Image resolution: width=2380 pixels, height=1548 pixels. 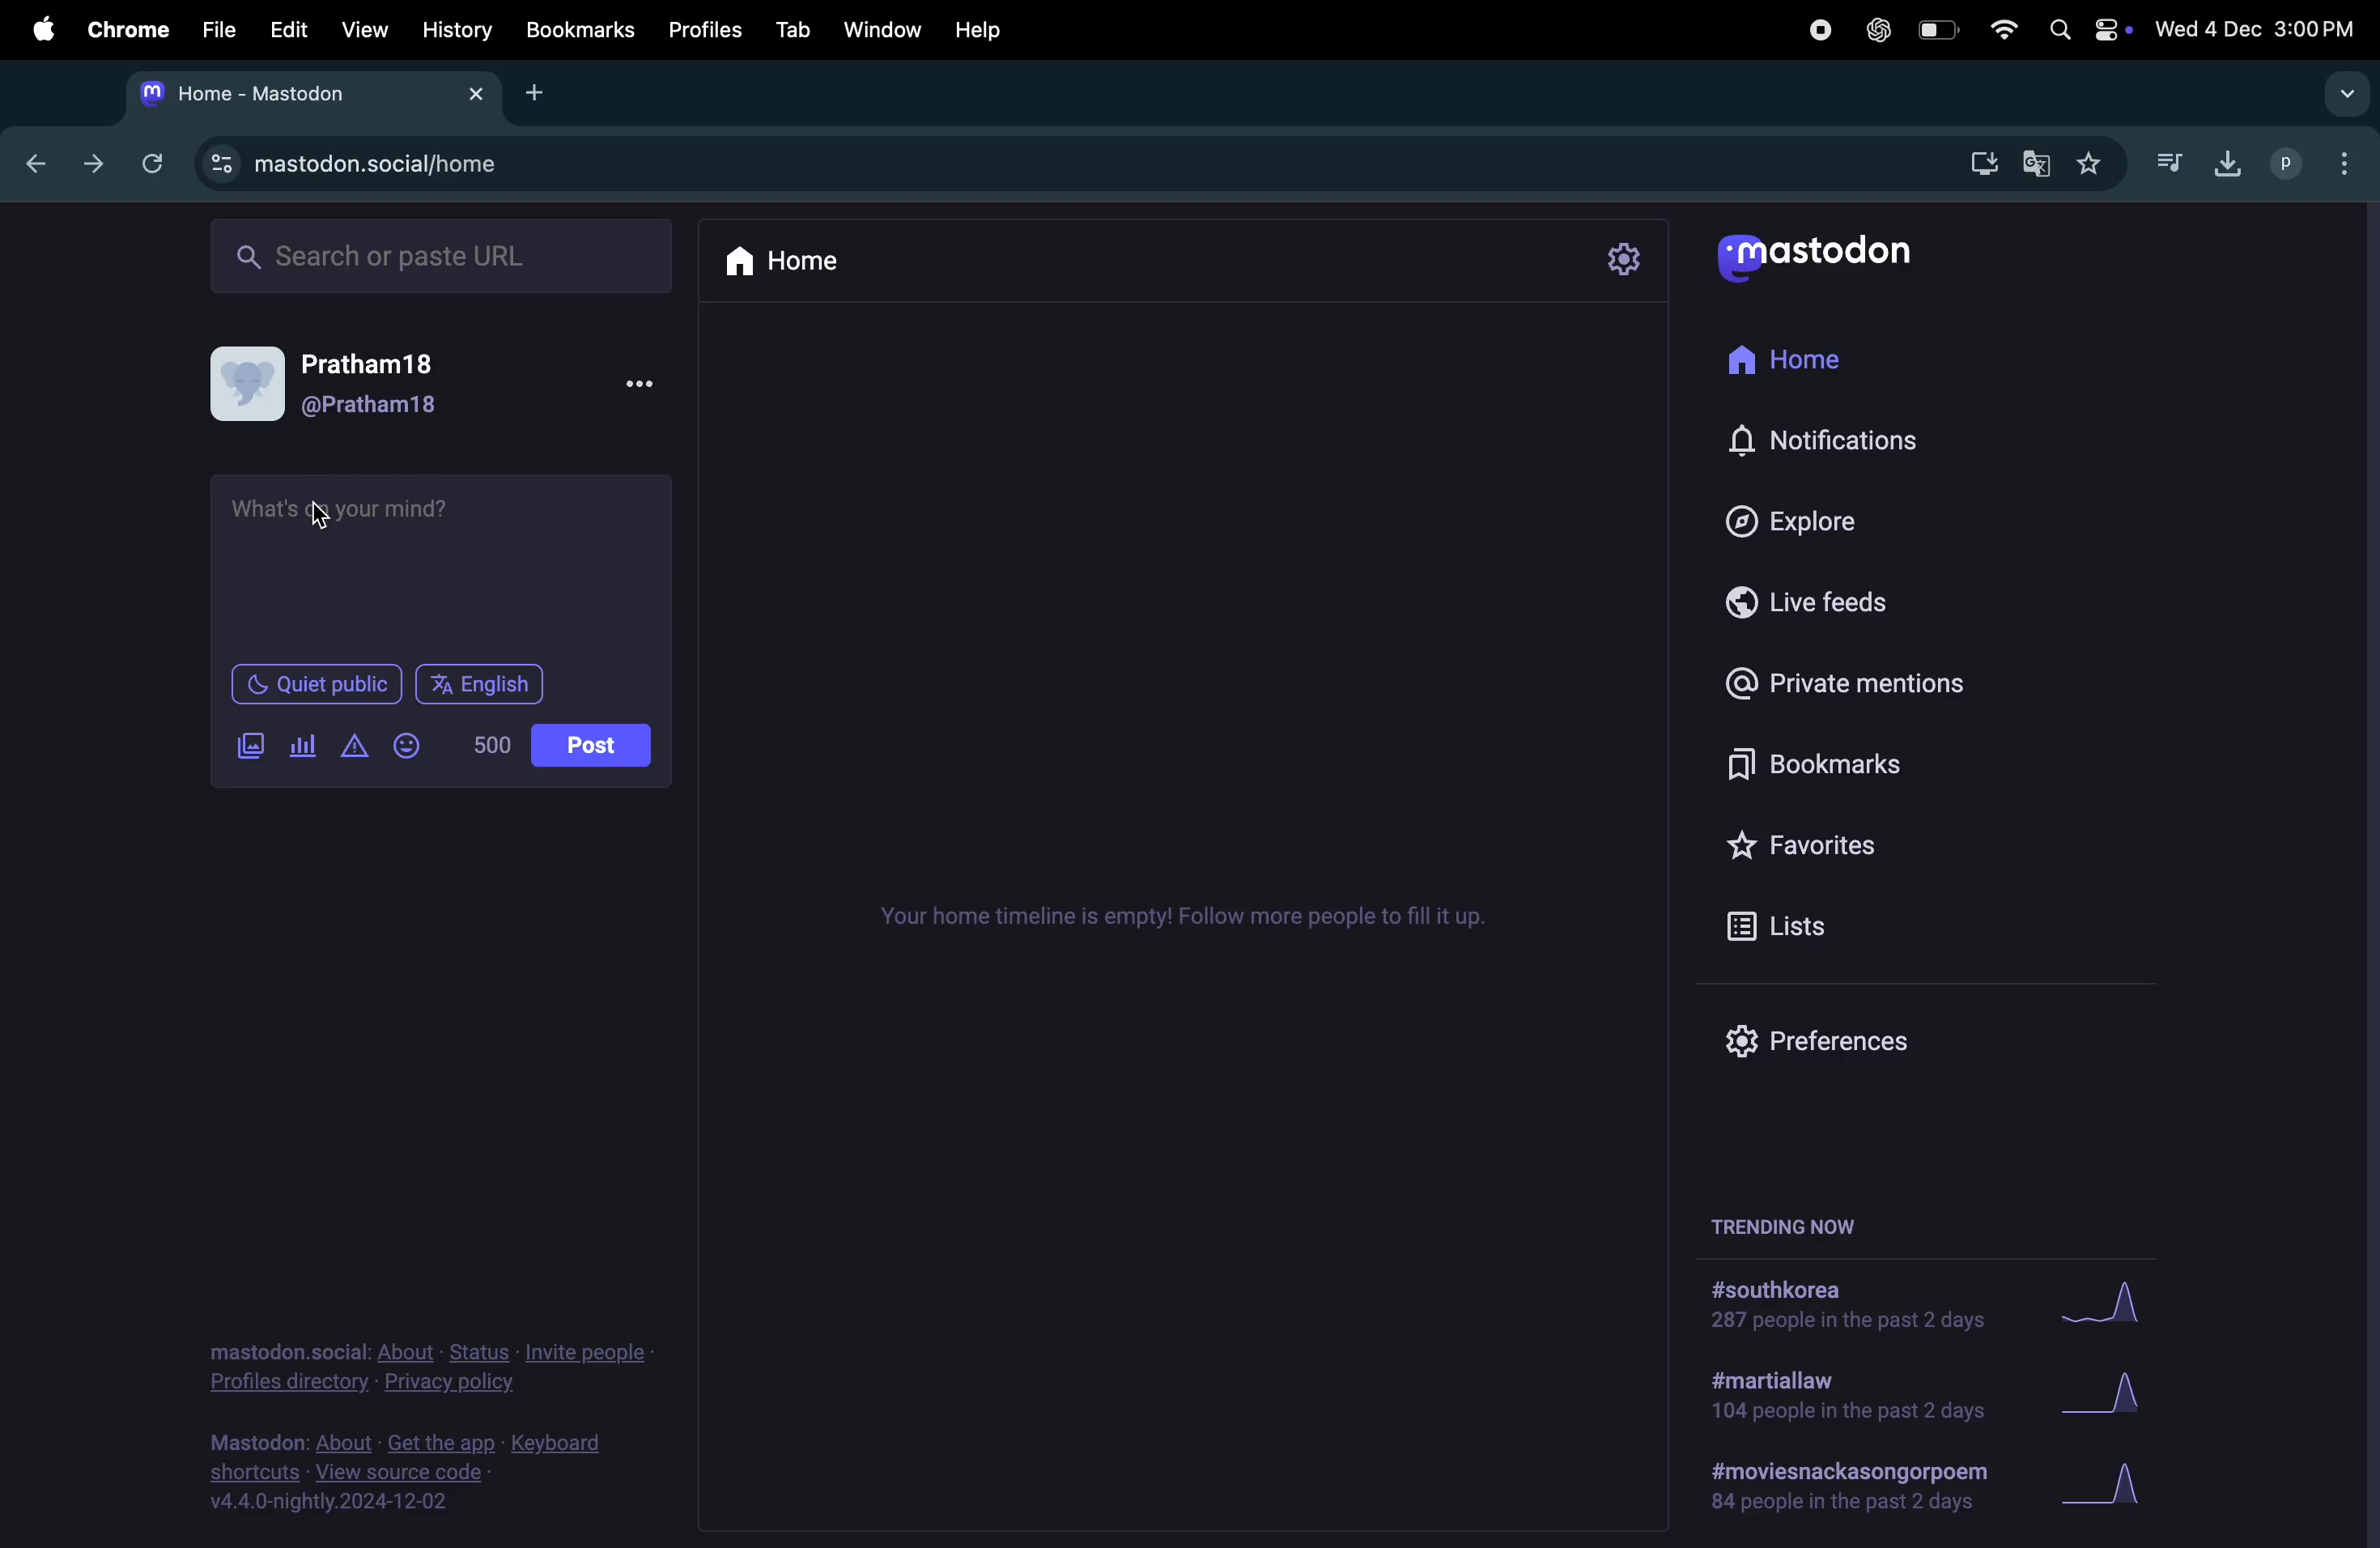 What do you see at coordinates (1626, 260) in the screenshot?
I see `settings` at bounding box center [1626, 260].